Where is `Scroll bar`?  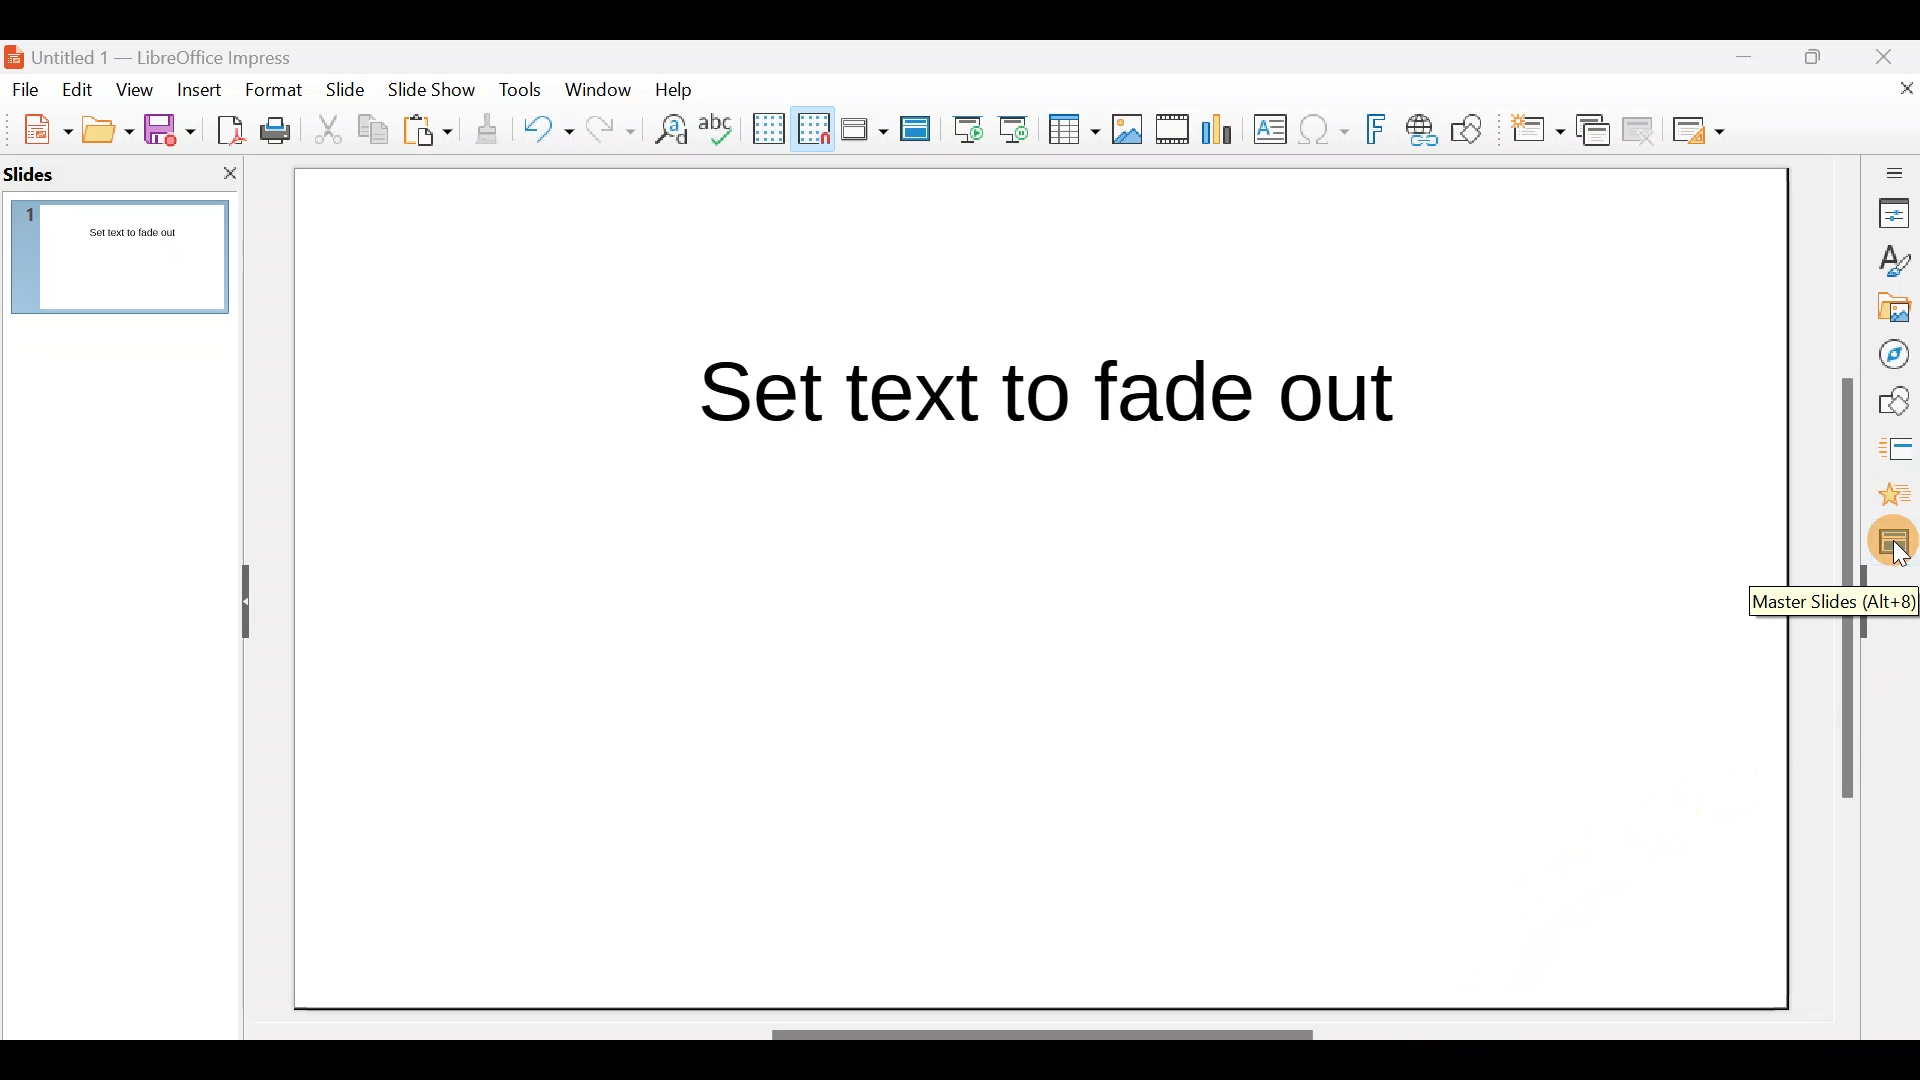 Scroll bar is located at coordinates (1843, 589).